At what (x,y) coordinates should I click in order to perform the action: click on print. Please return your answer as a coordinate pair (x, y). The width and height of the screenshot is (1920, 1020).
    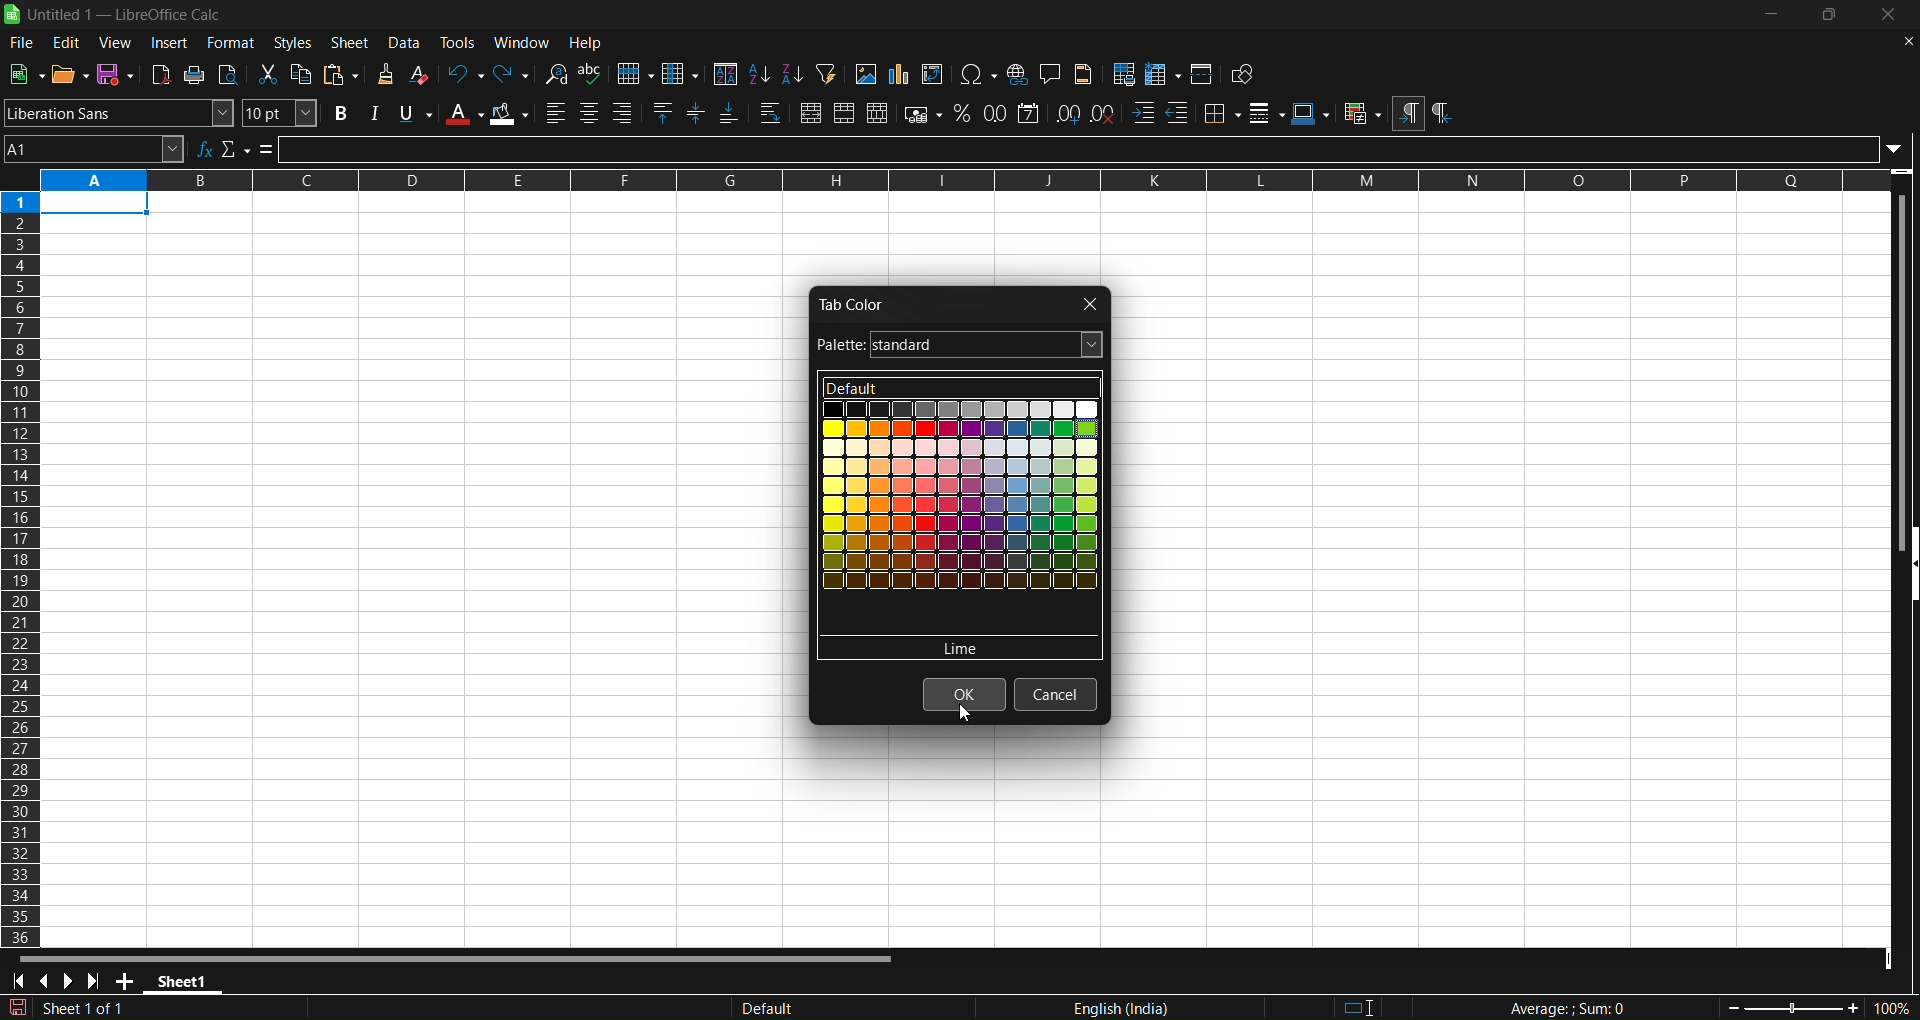
    Looking at the image, I should click on (196, 75).